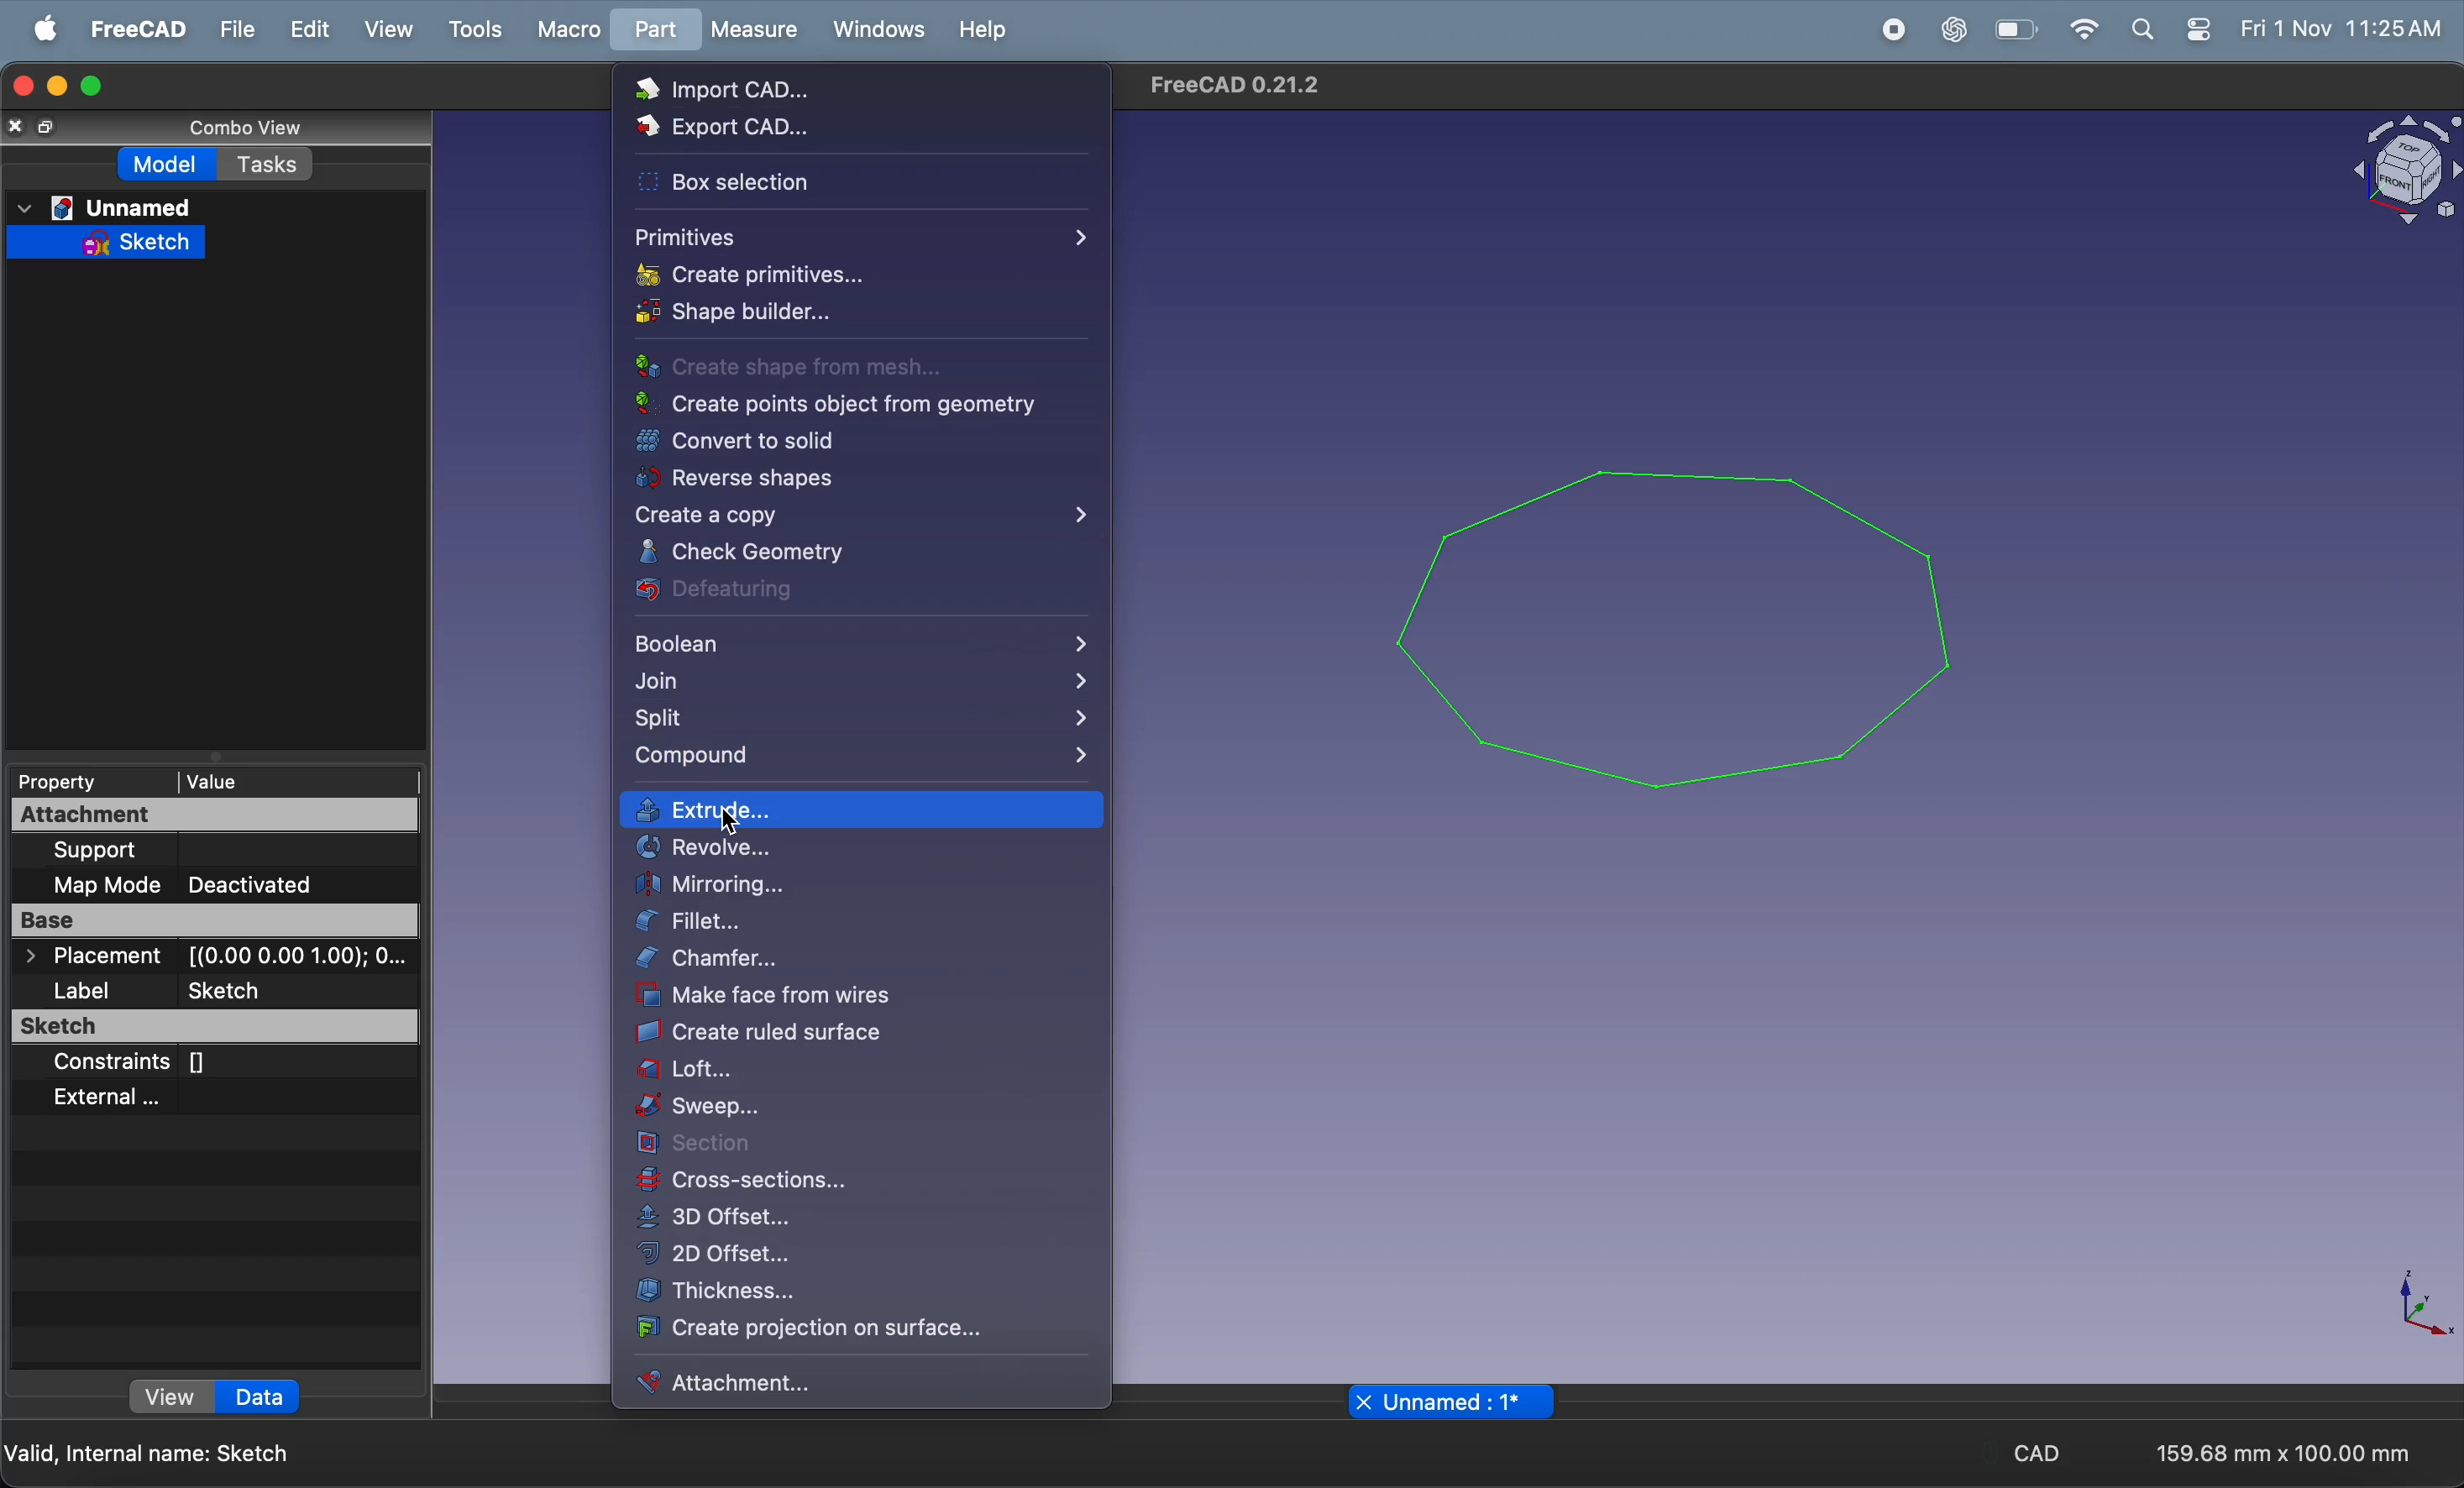 Image resolution: width=2464 pixels, height=1488 pixels. What do you see at coordinates (170, 166) in the screenshot?
I see `Model` at bounding box center [170, 166].